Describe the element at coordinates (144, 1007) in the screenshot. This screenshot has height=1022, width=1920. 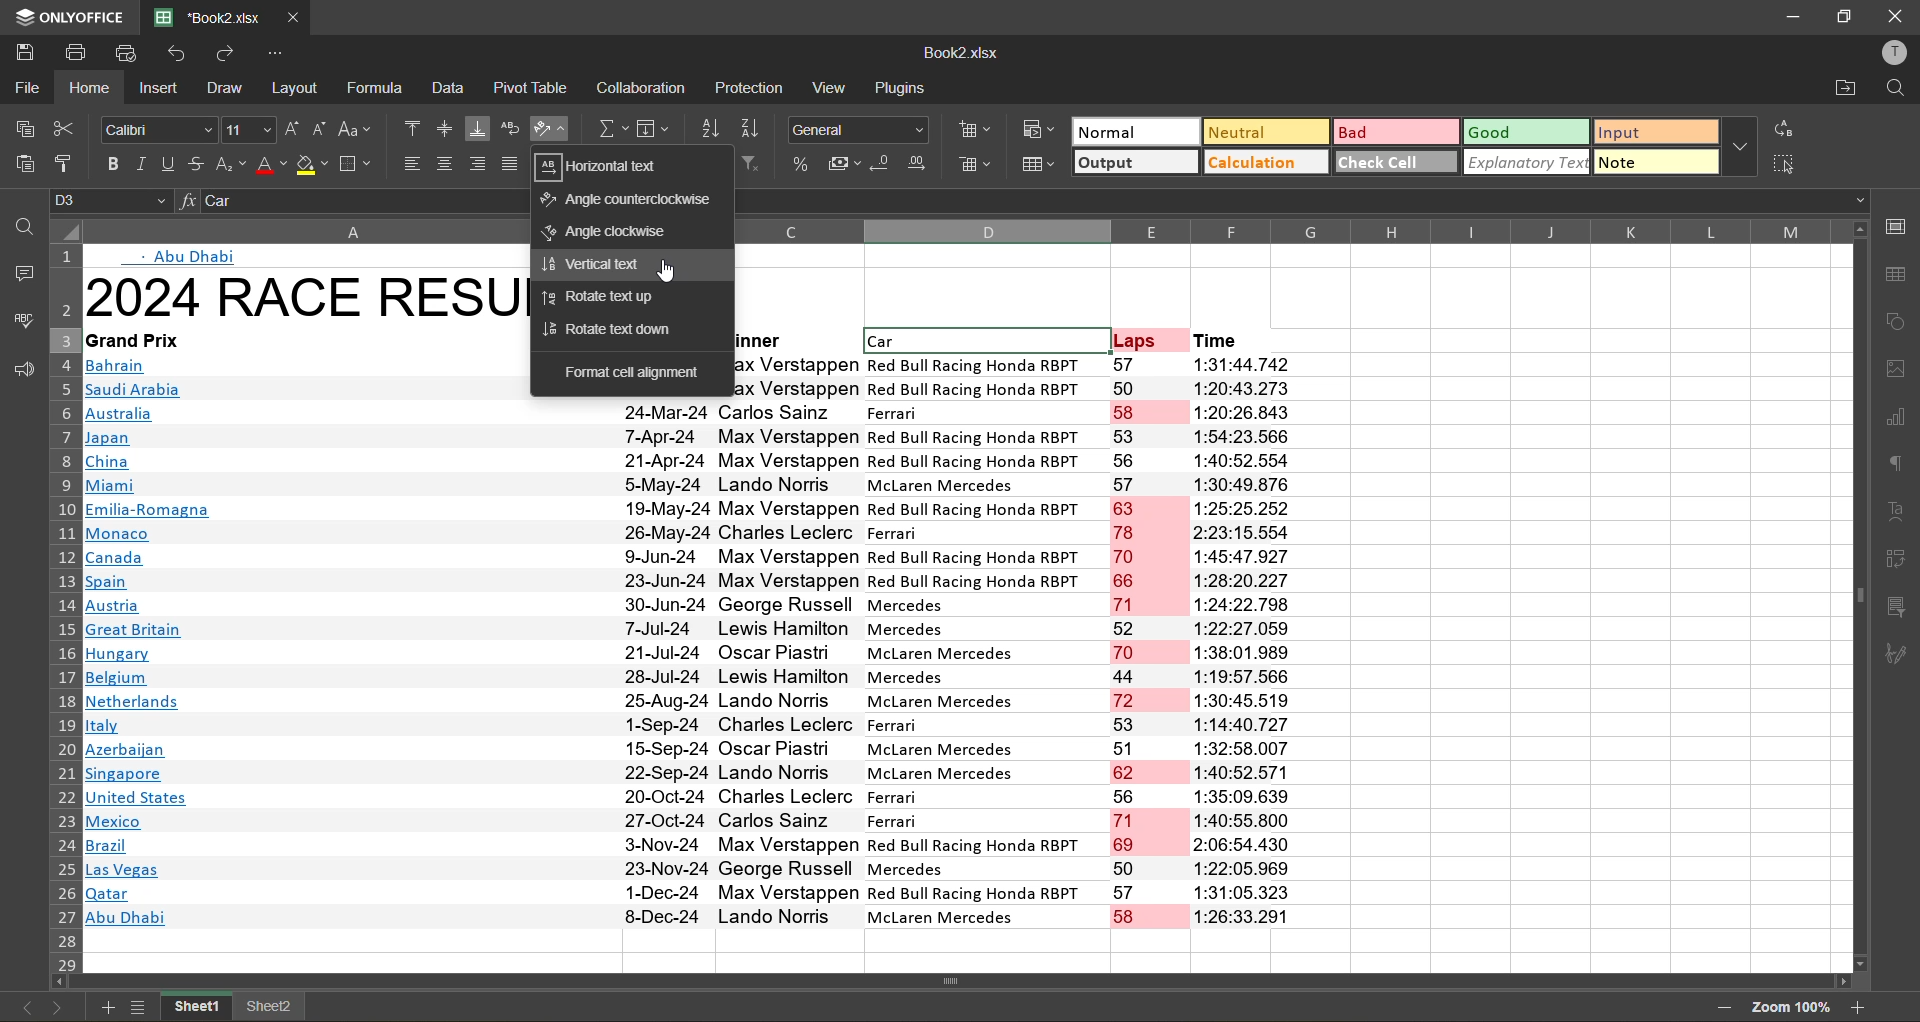
I see `sheet list` at that location.